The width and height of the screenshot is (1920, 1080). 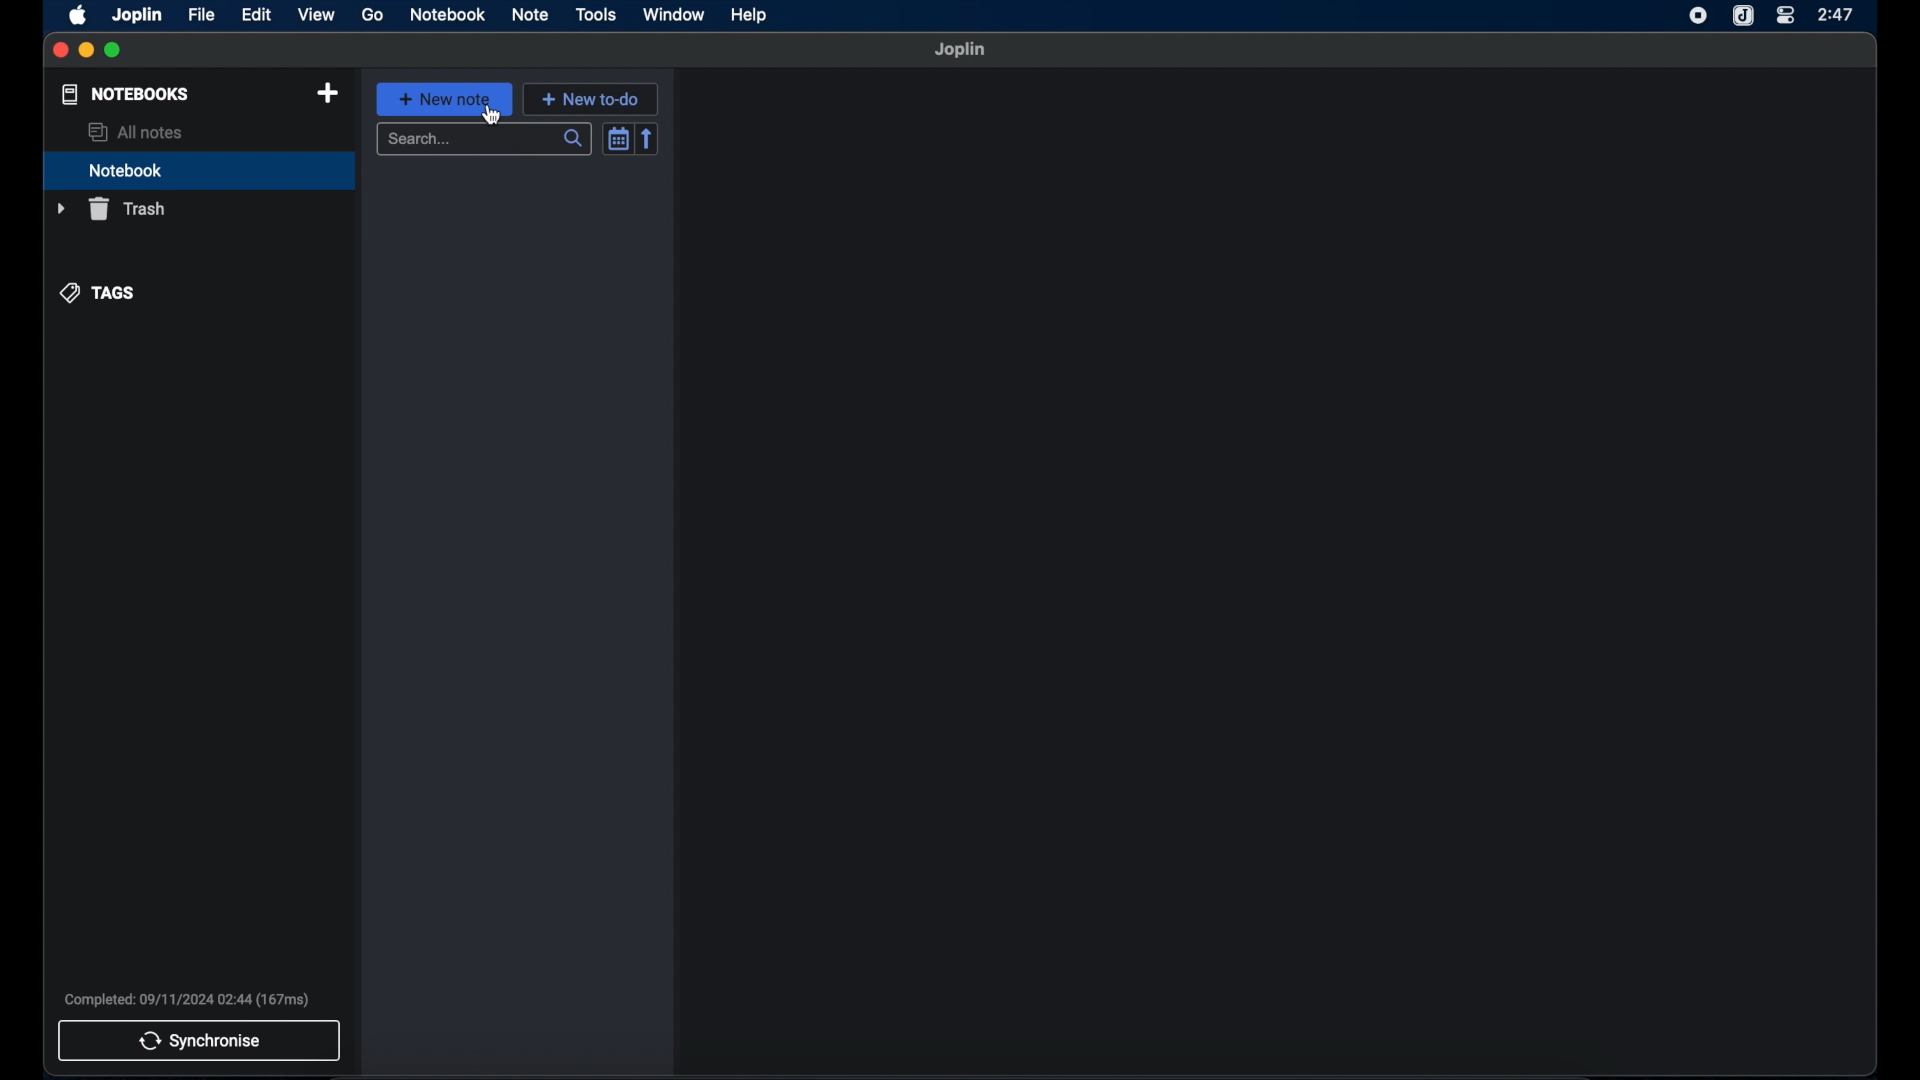 What do you see at coordinates (447, 14) in the screenshot?
I see `notebook` at bounding box center [447, 14].